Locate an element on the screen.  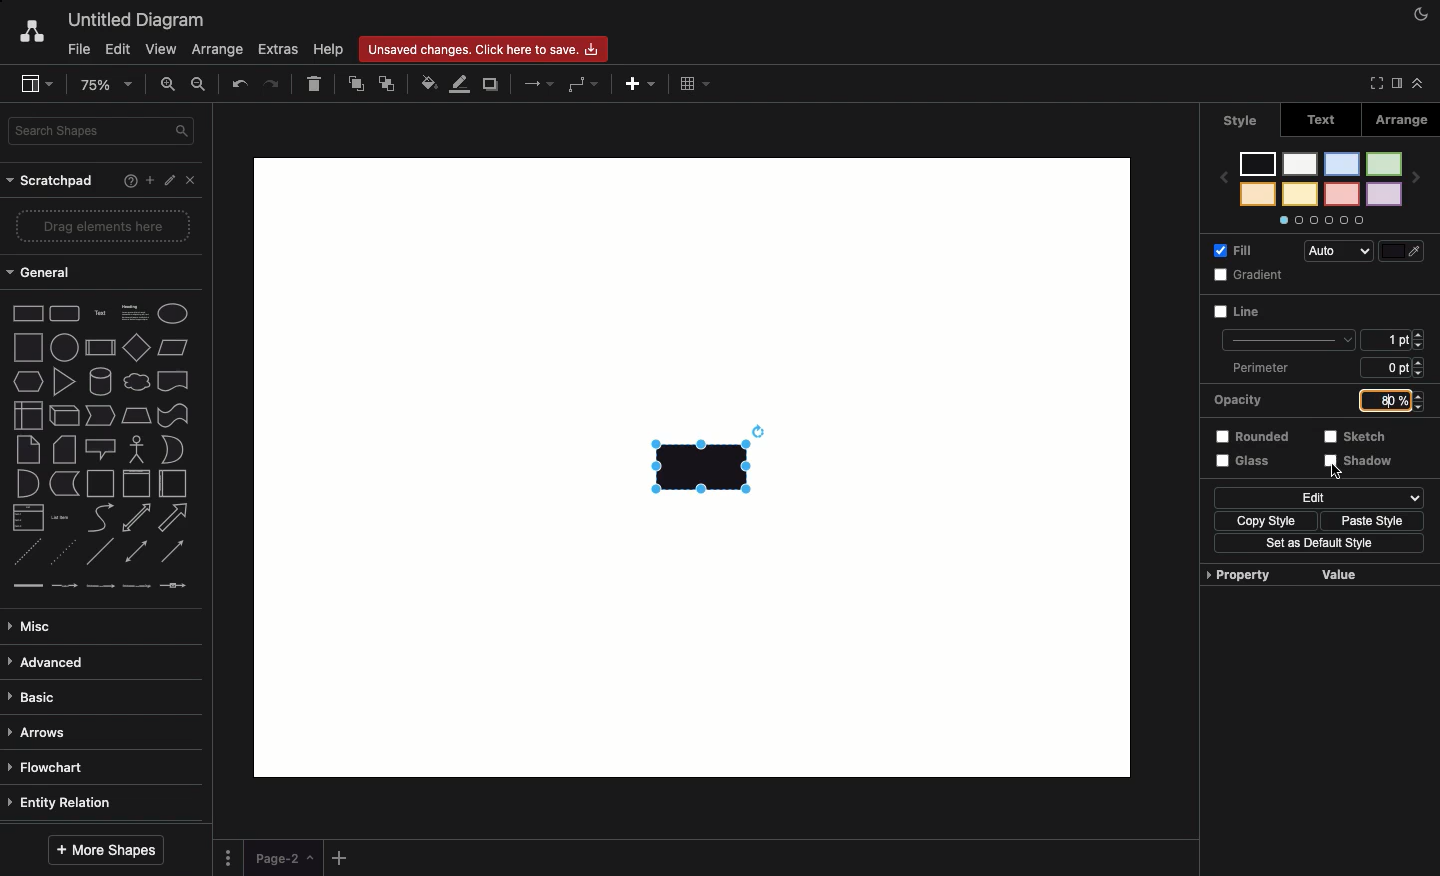
Undo is located at coordinates (240, 85).